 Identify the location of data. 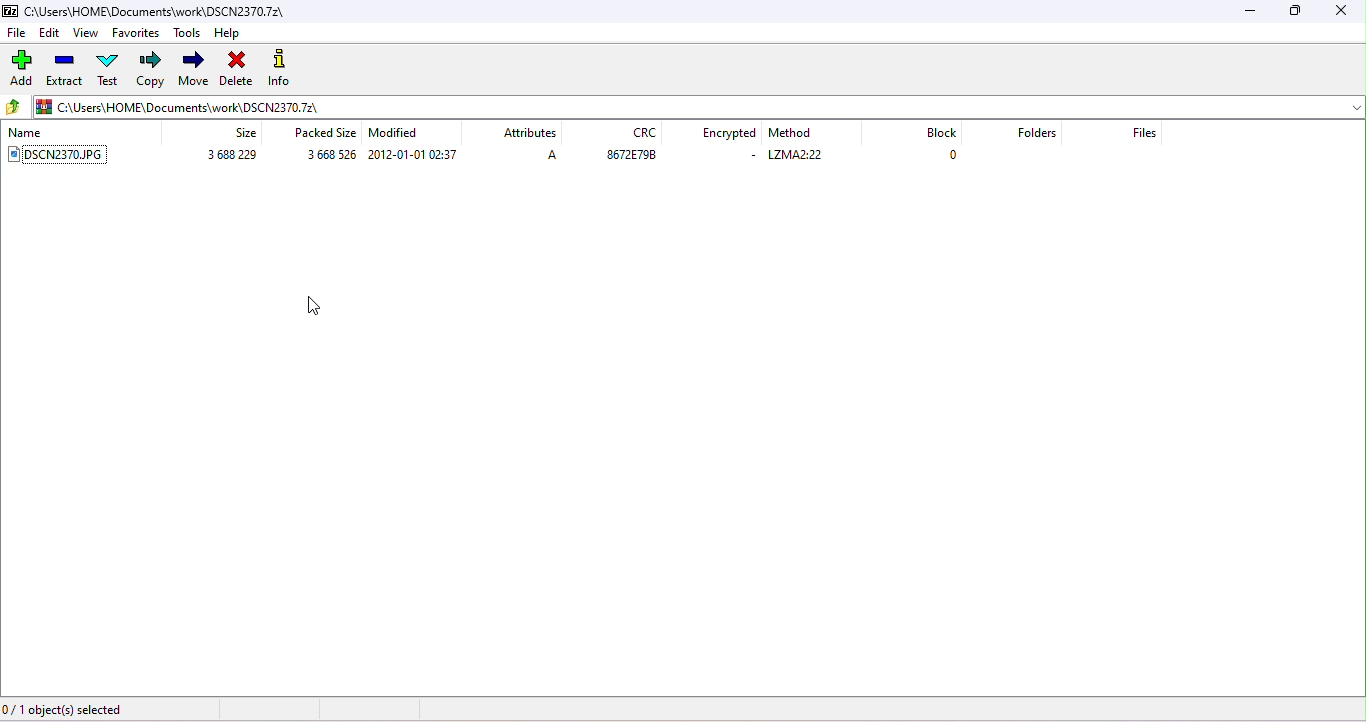
(634, 158).